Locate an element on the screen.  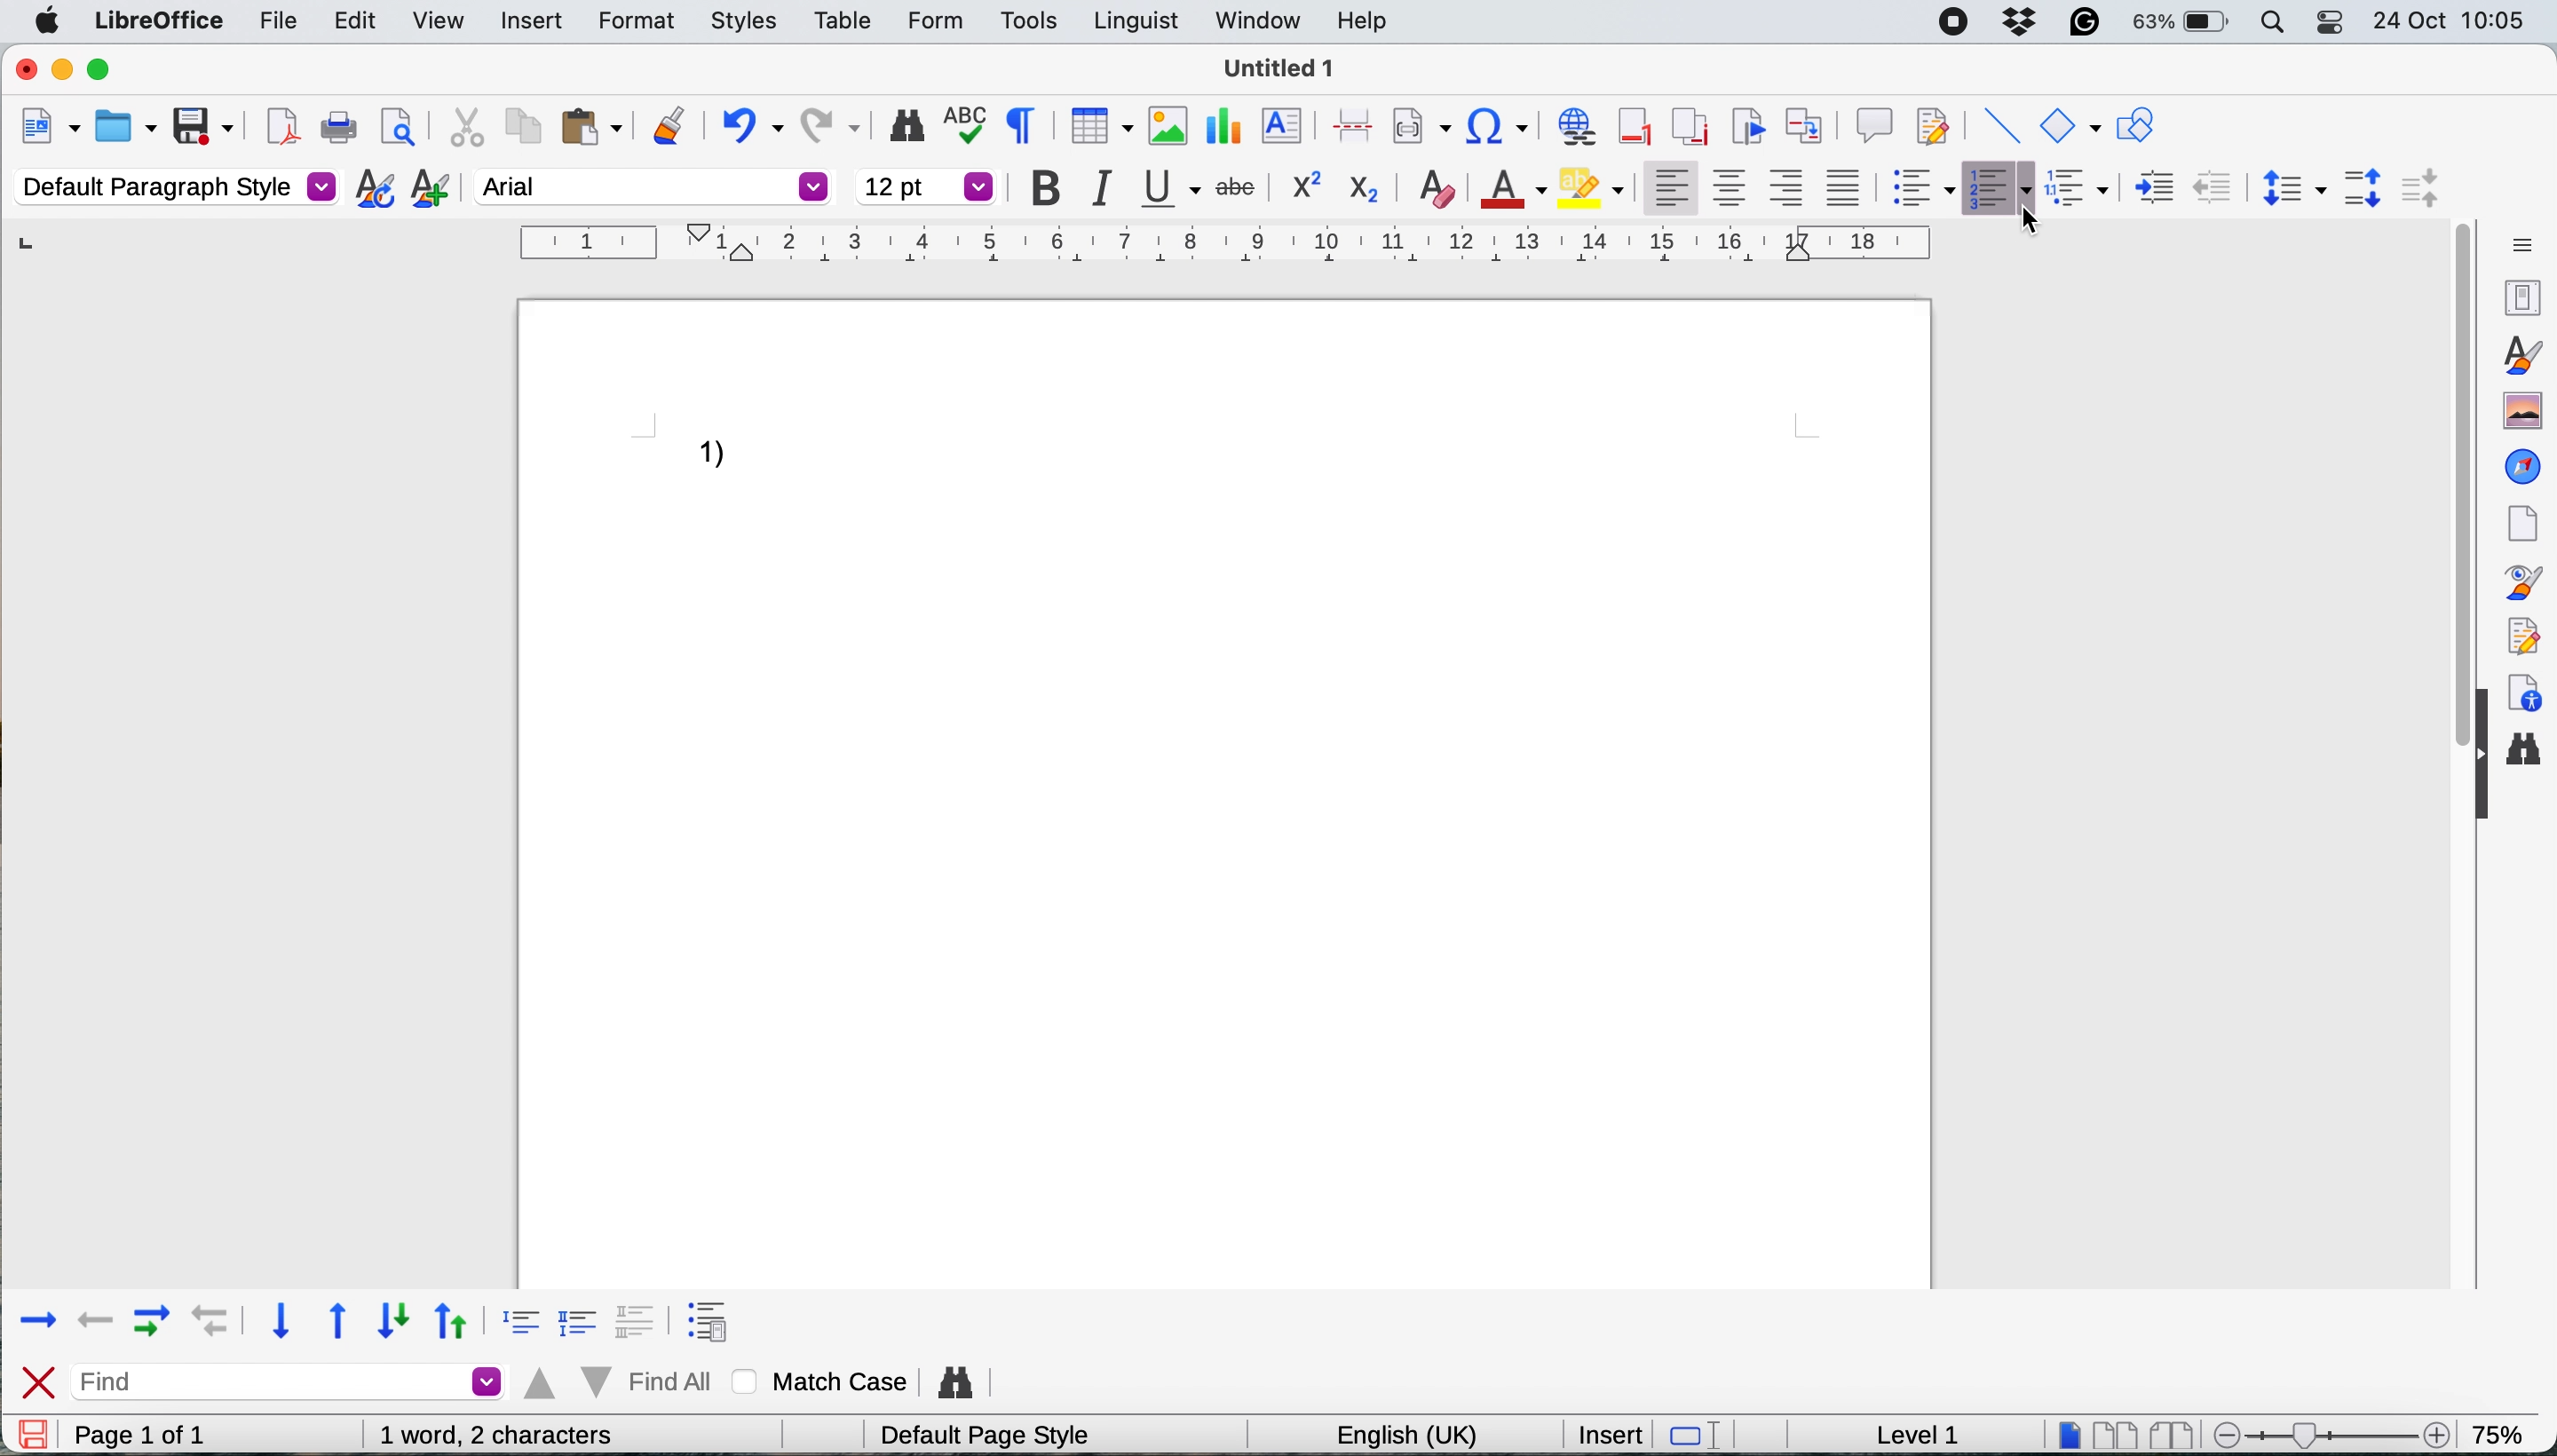
downward is located at coordinates (285, 1323).